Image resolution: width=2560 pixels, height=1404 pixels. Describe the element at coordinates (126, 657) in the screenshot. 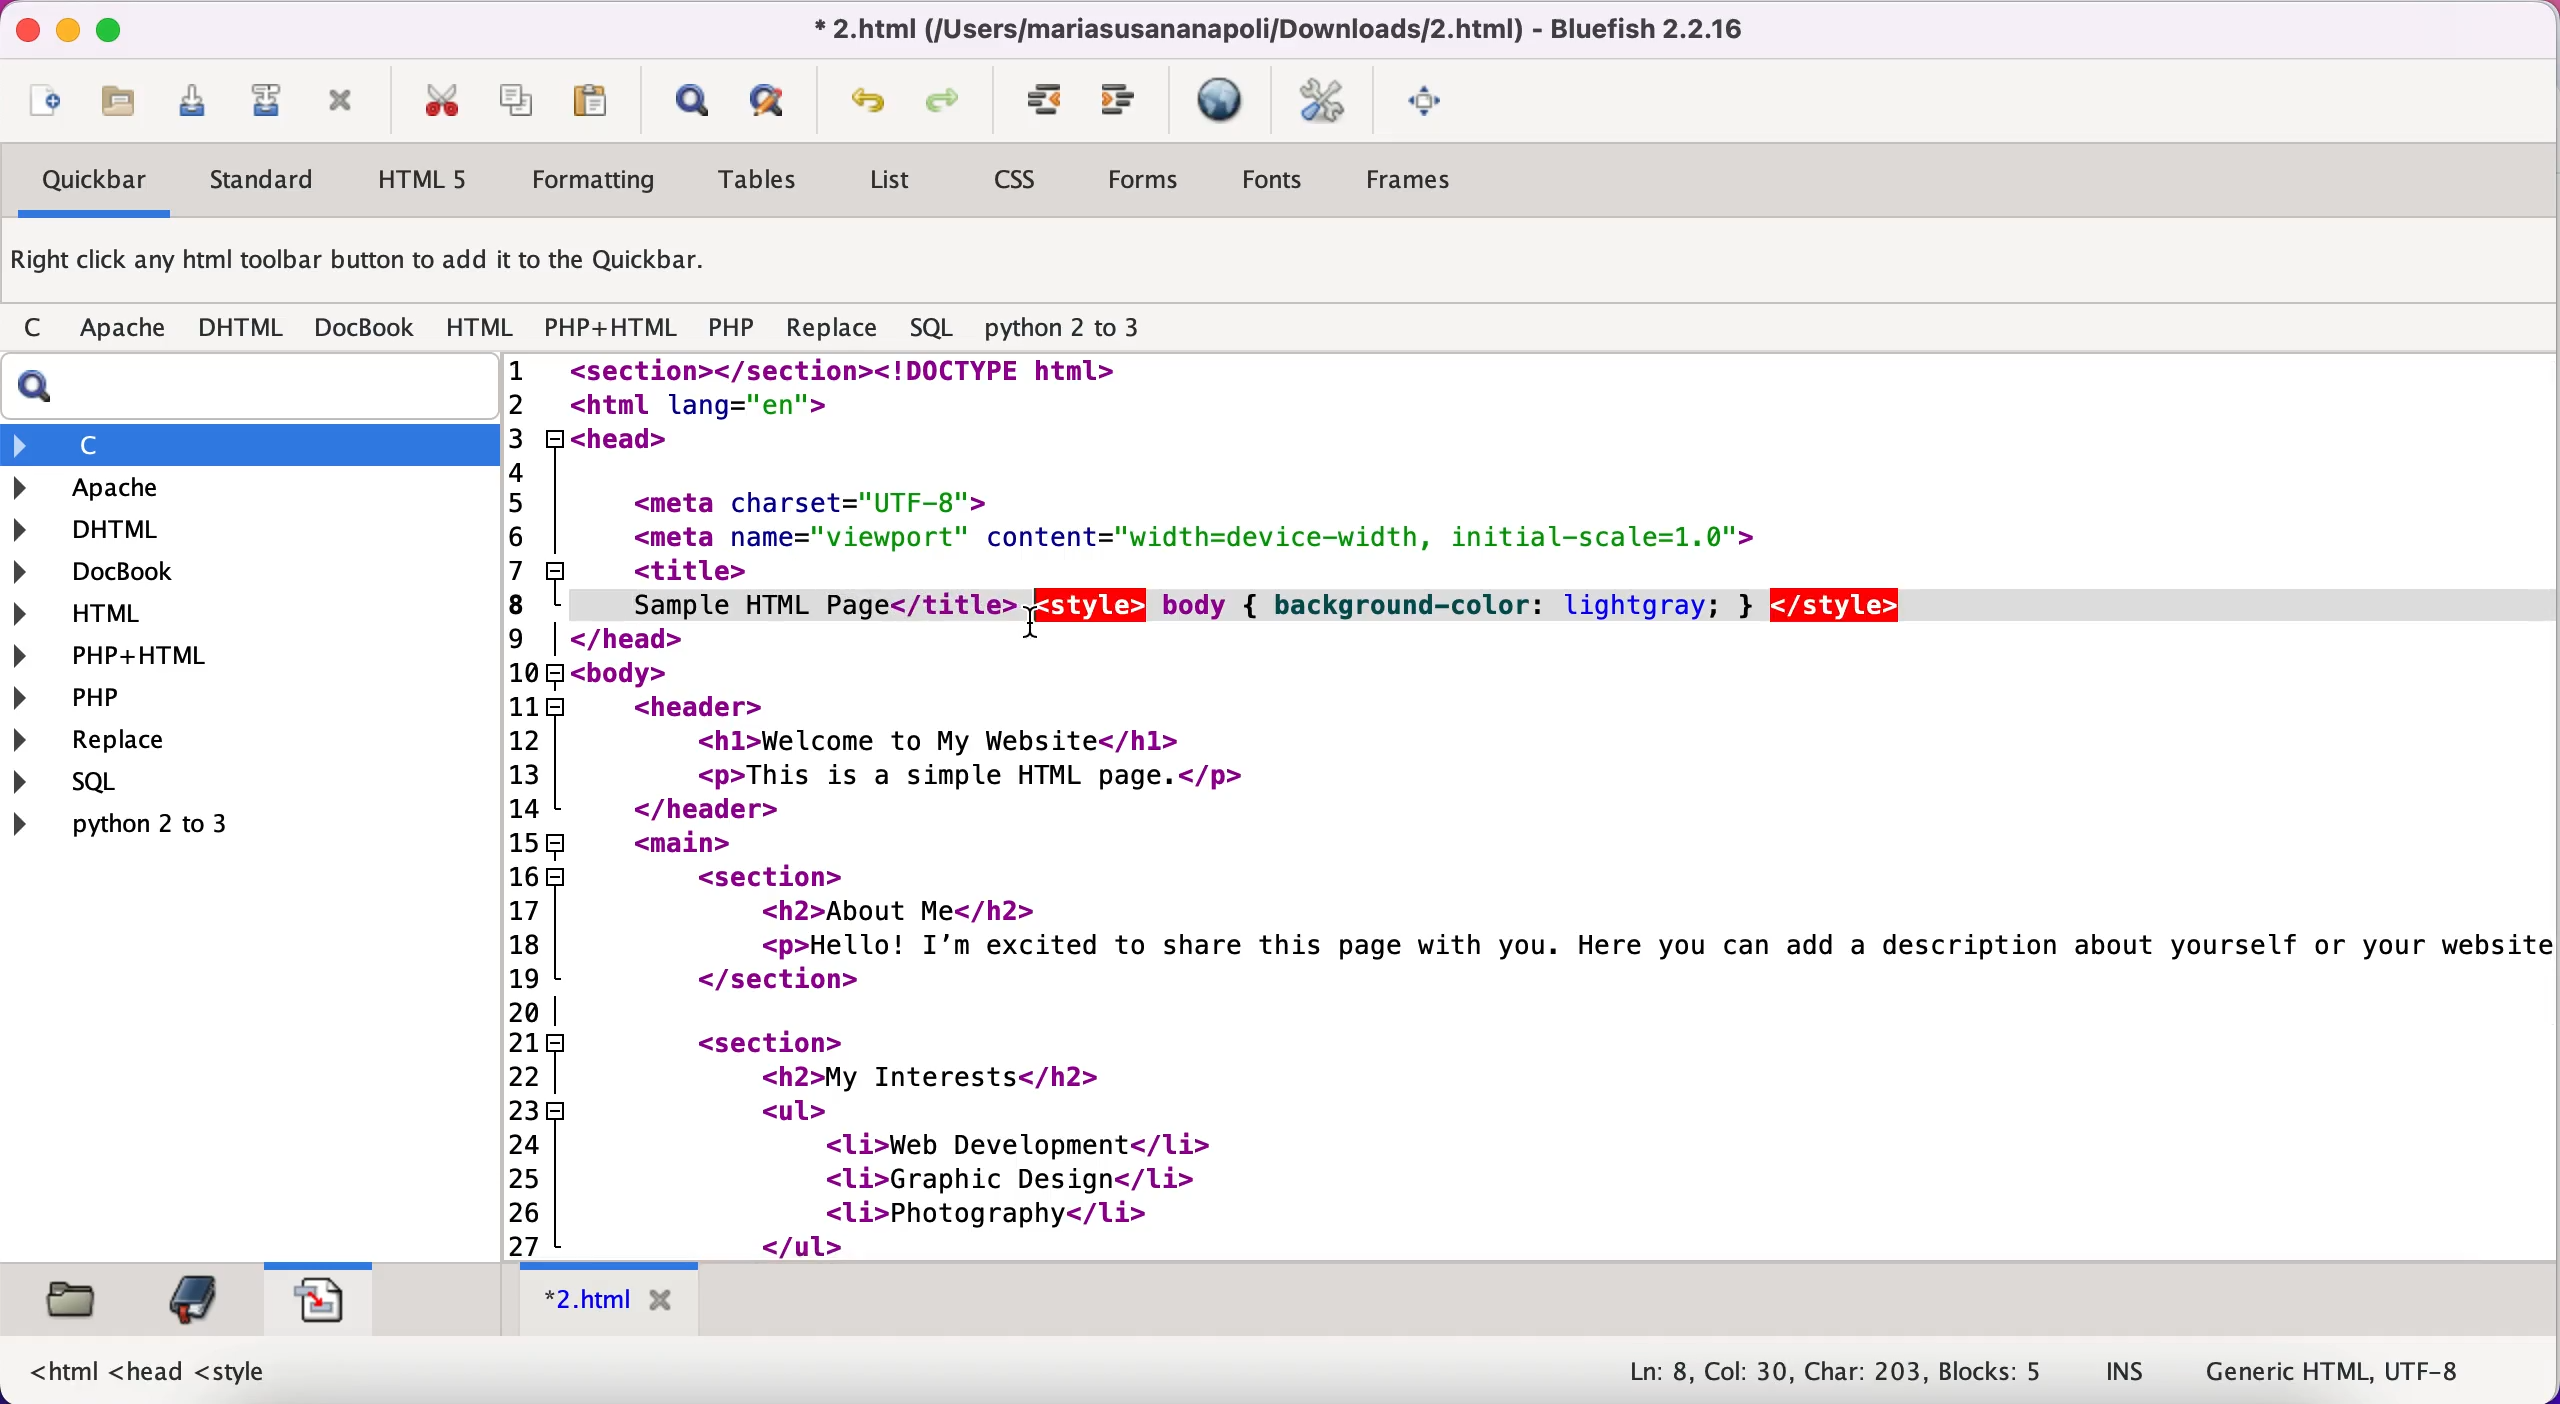

I see `php+html` at that location.